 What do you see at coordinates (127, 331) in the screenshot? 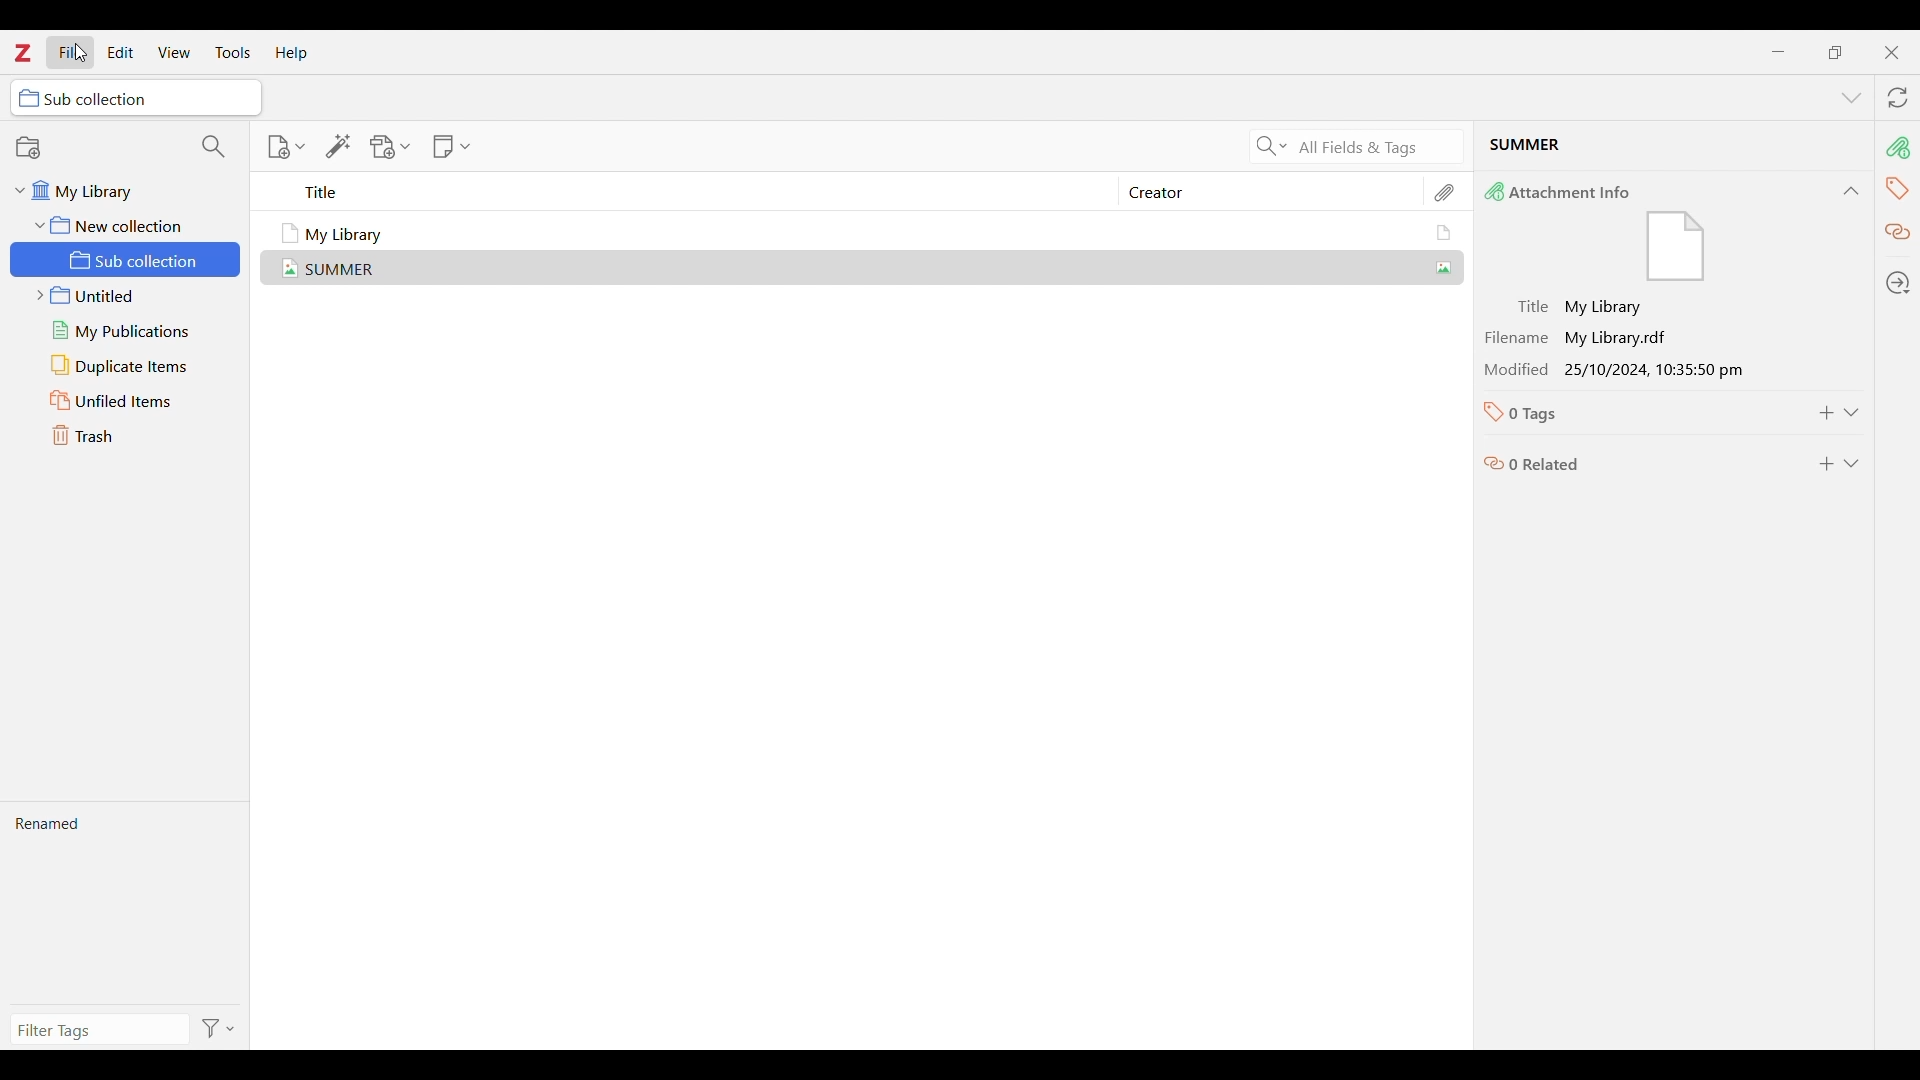
I see `My publications ` at bounding box center [127, 331].